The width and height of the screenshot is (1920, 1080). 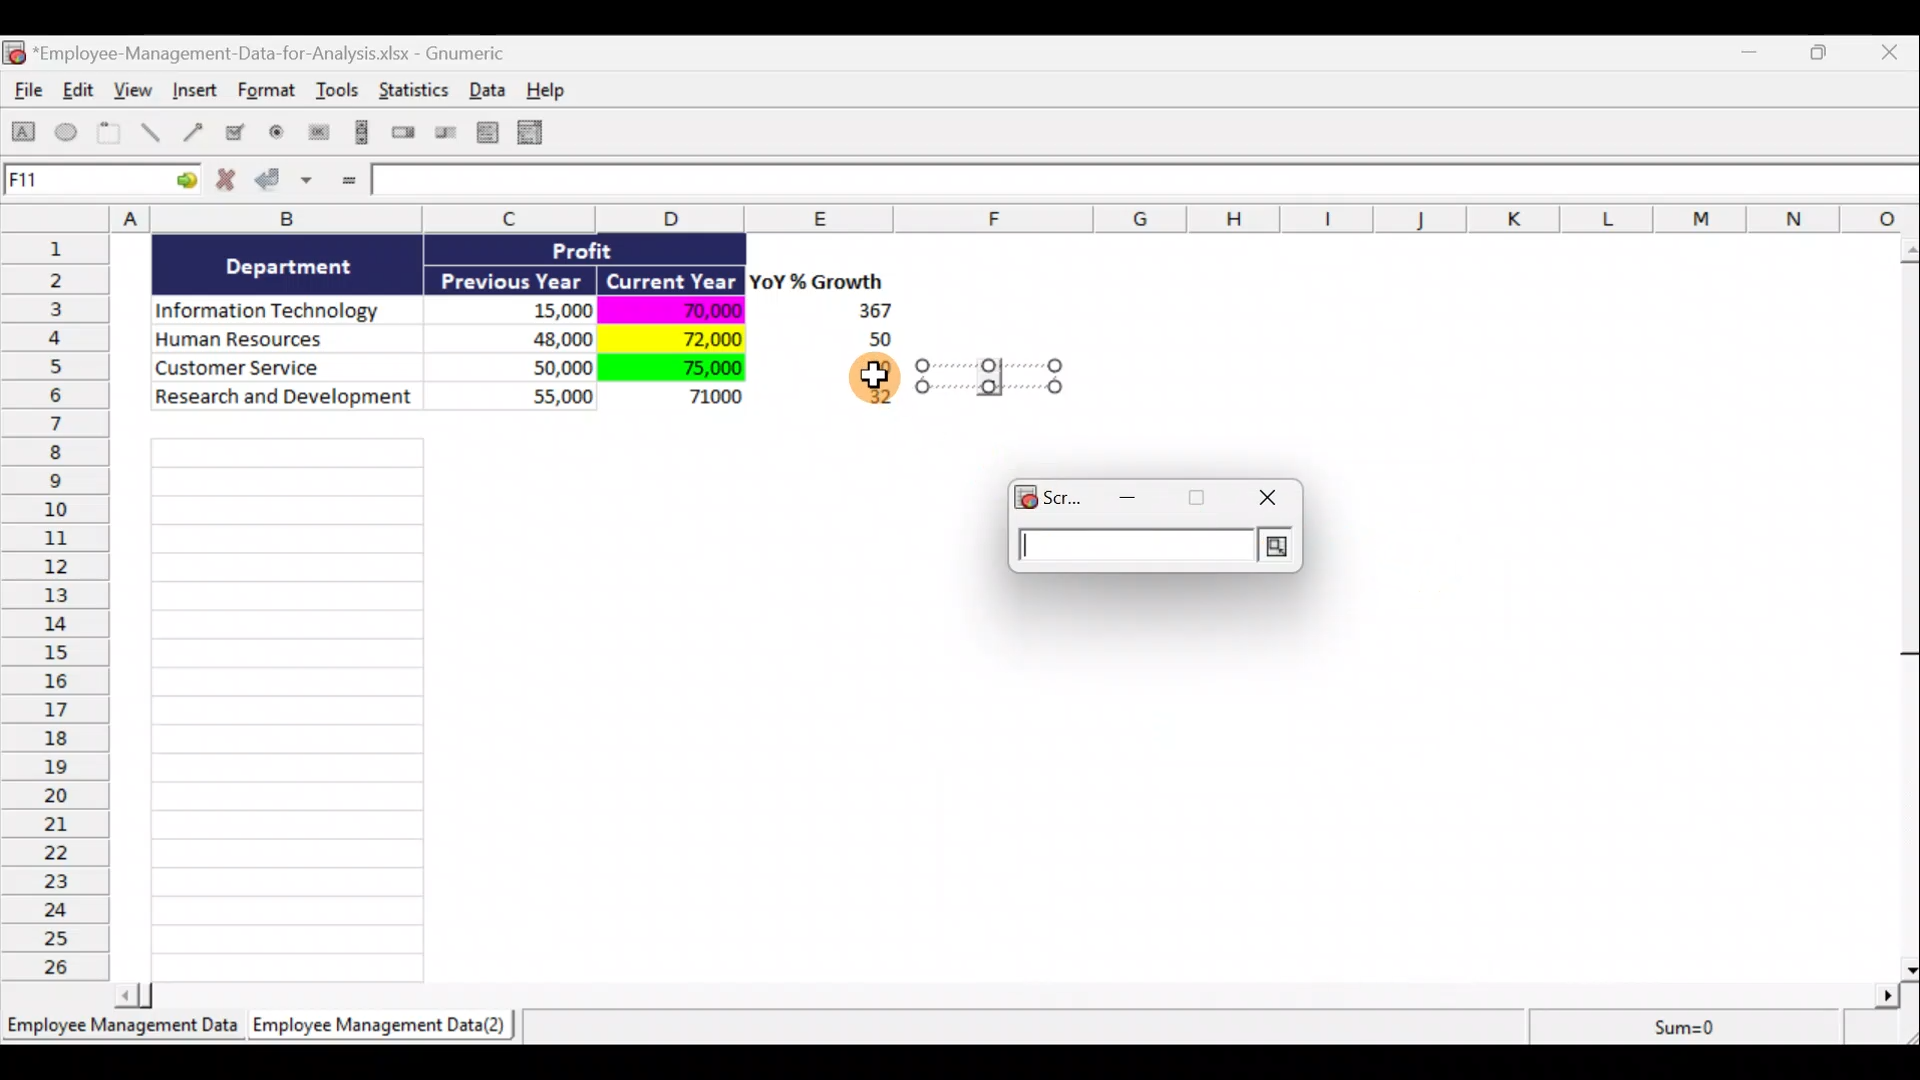 I want to click on Sum=0, so click(x=1681, y=1027).